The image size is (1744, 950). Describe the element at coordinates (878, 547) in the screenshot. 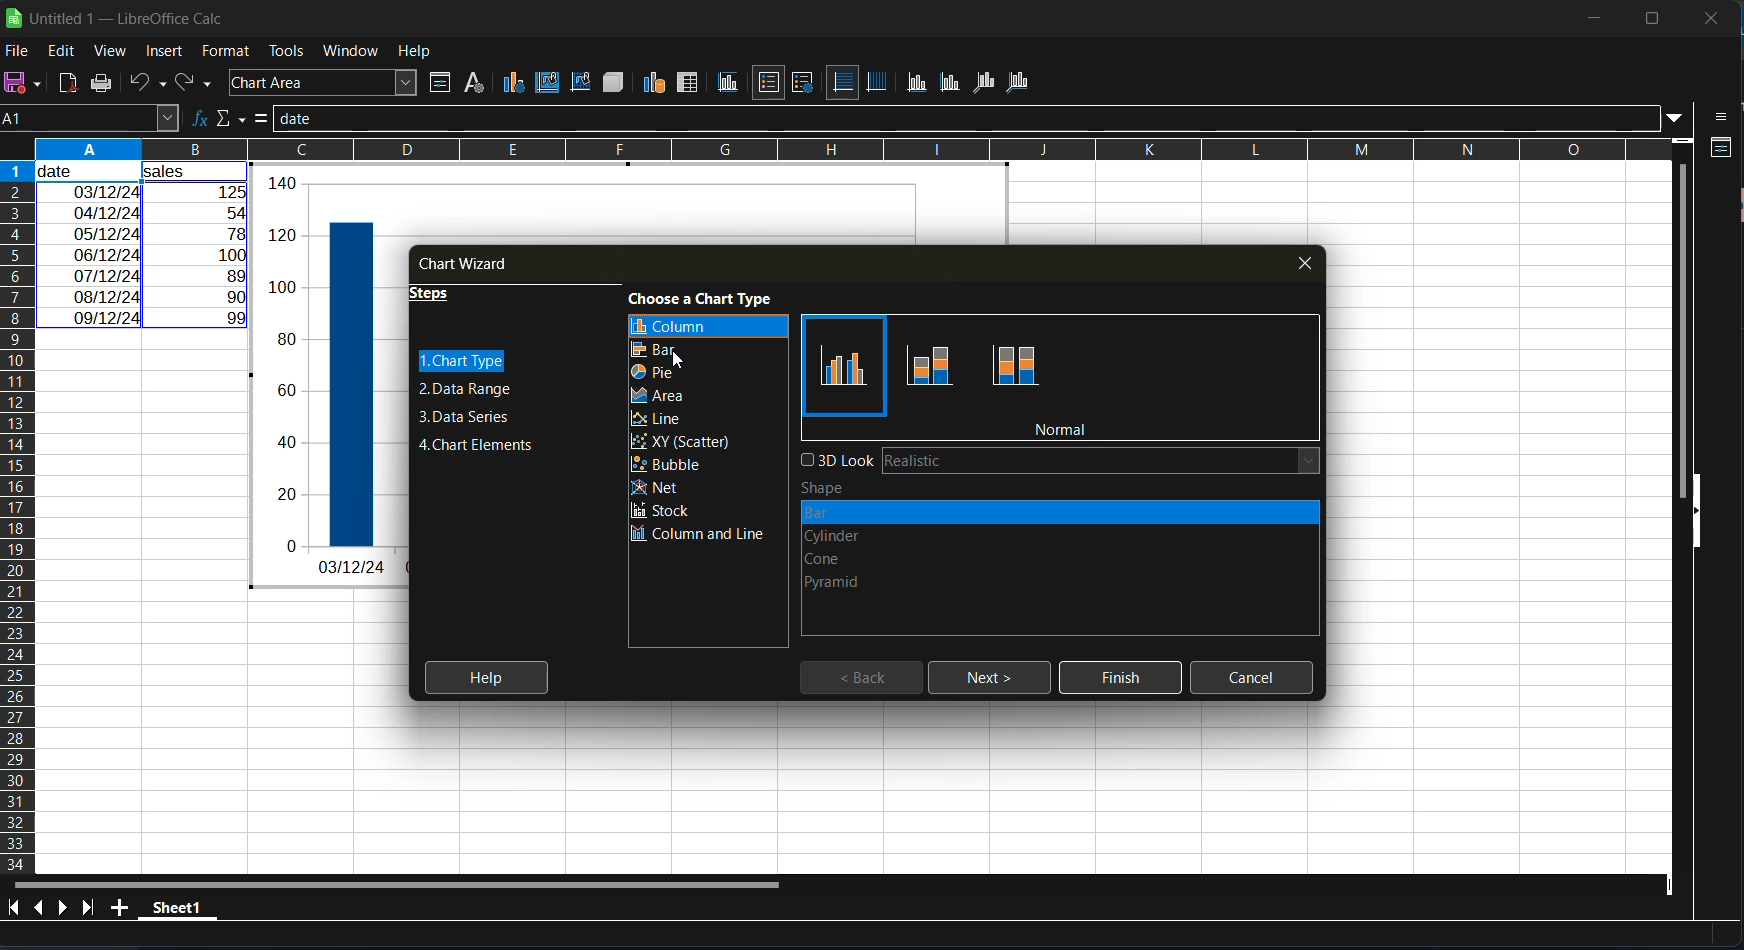

I see `type of shapes` at that location.